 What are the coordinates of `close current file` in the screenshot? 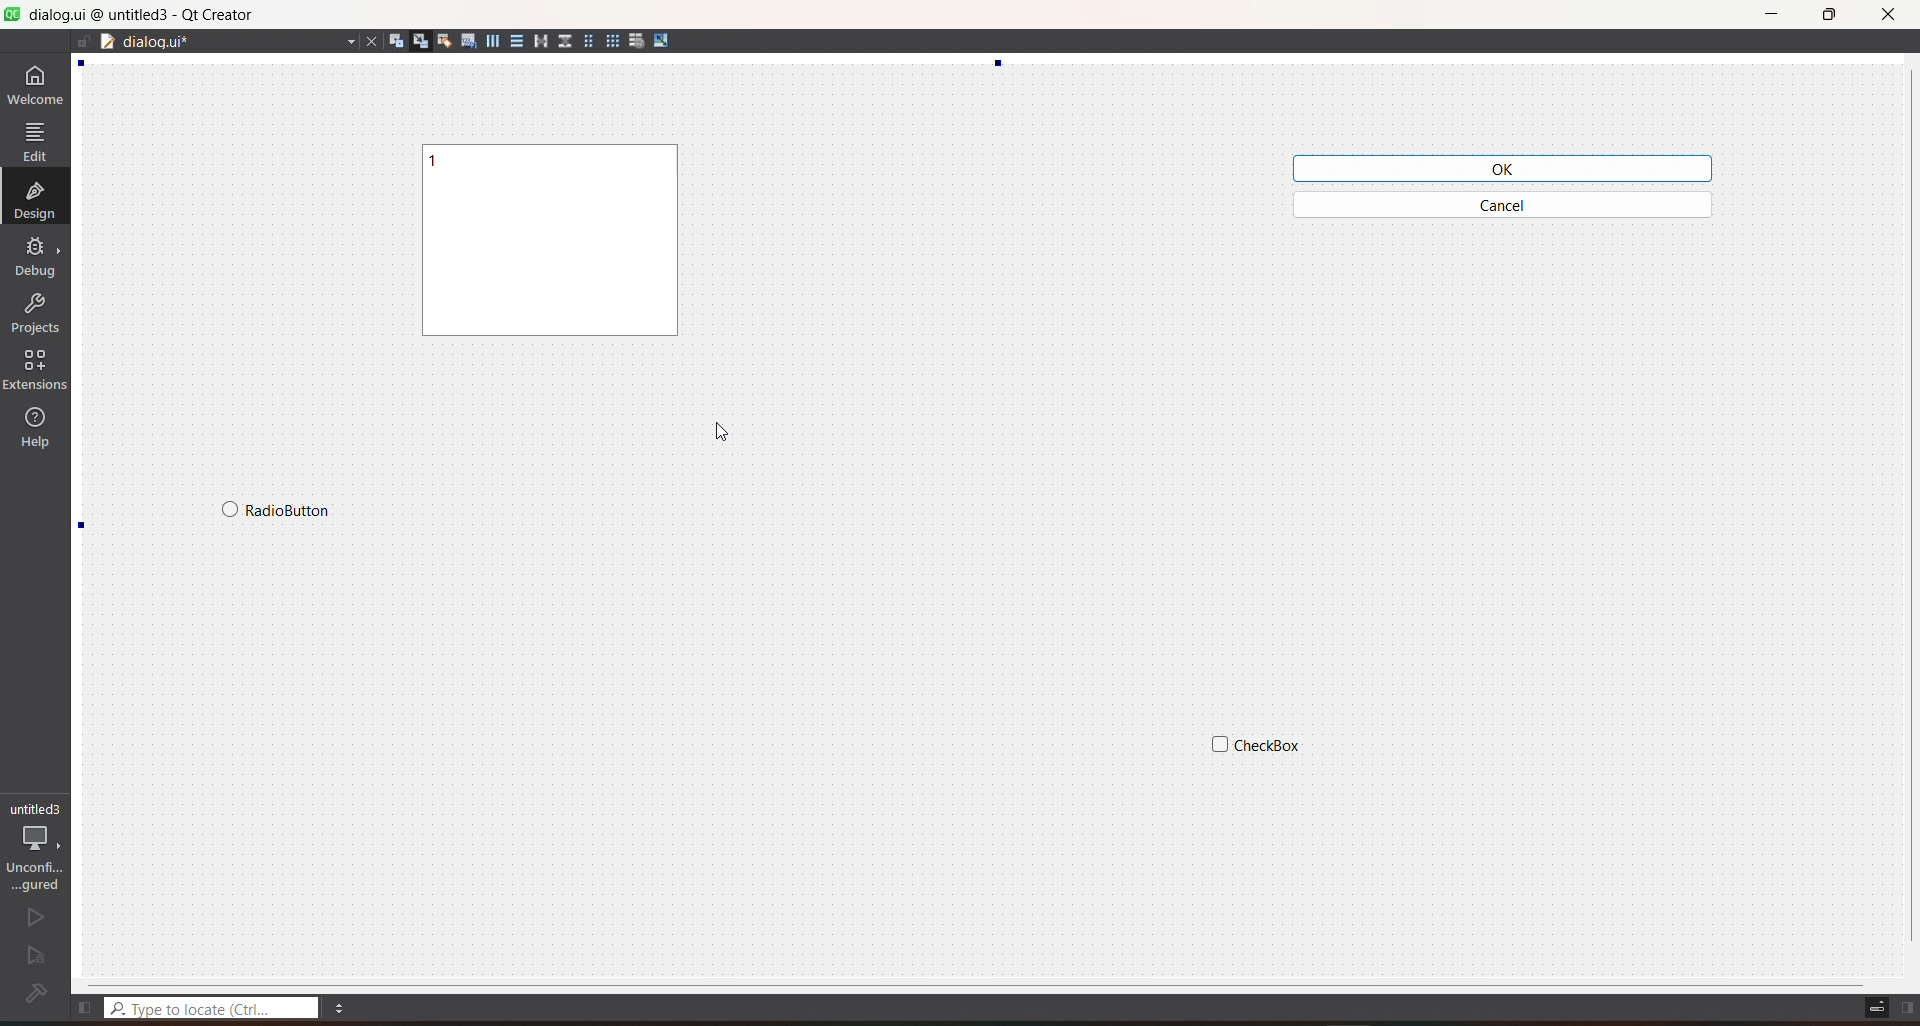 It's located at (368, 44).